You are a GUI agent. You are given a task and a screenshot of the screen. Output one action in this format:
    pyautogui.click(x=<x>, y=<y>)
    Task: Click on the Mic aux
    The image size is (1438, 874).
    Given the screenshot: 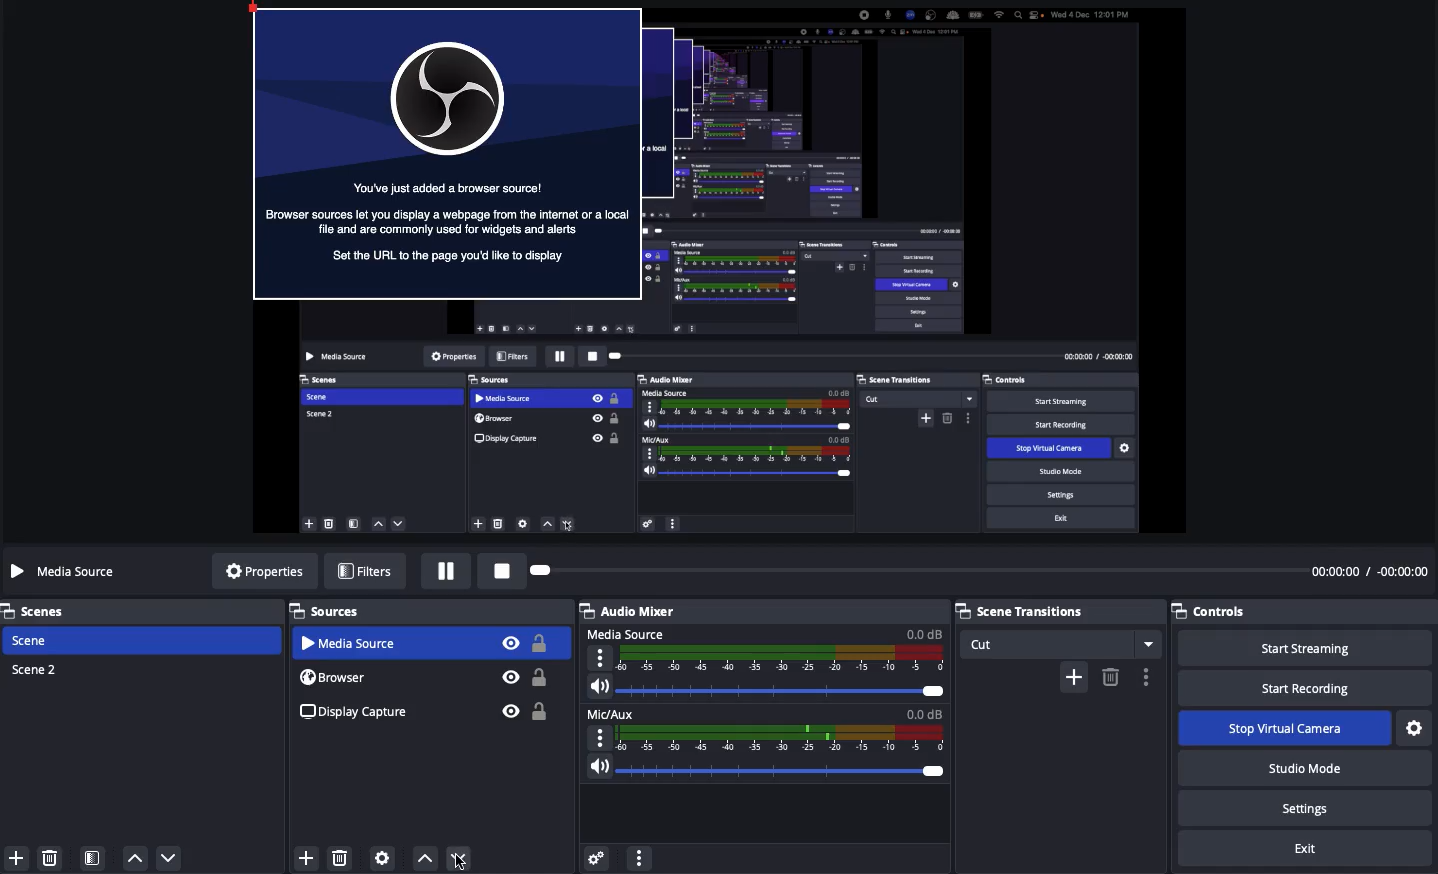 What is the action you would take?
    pyautogui.click(x=767, y=728)
    